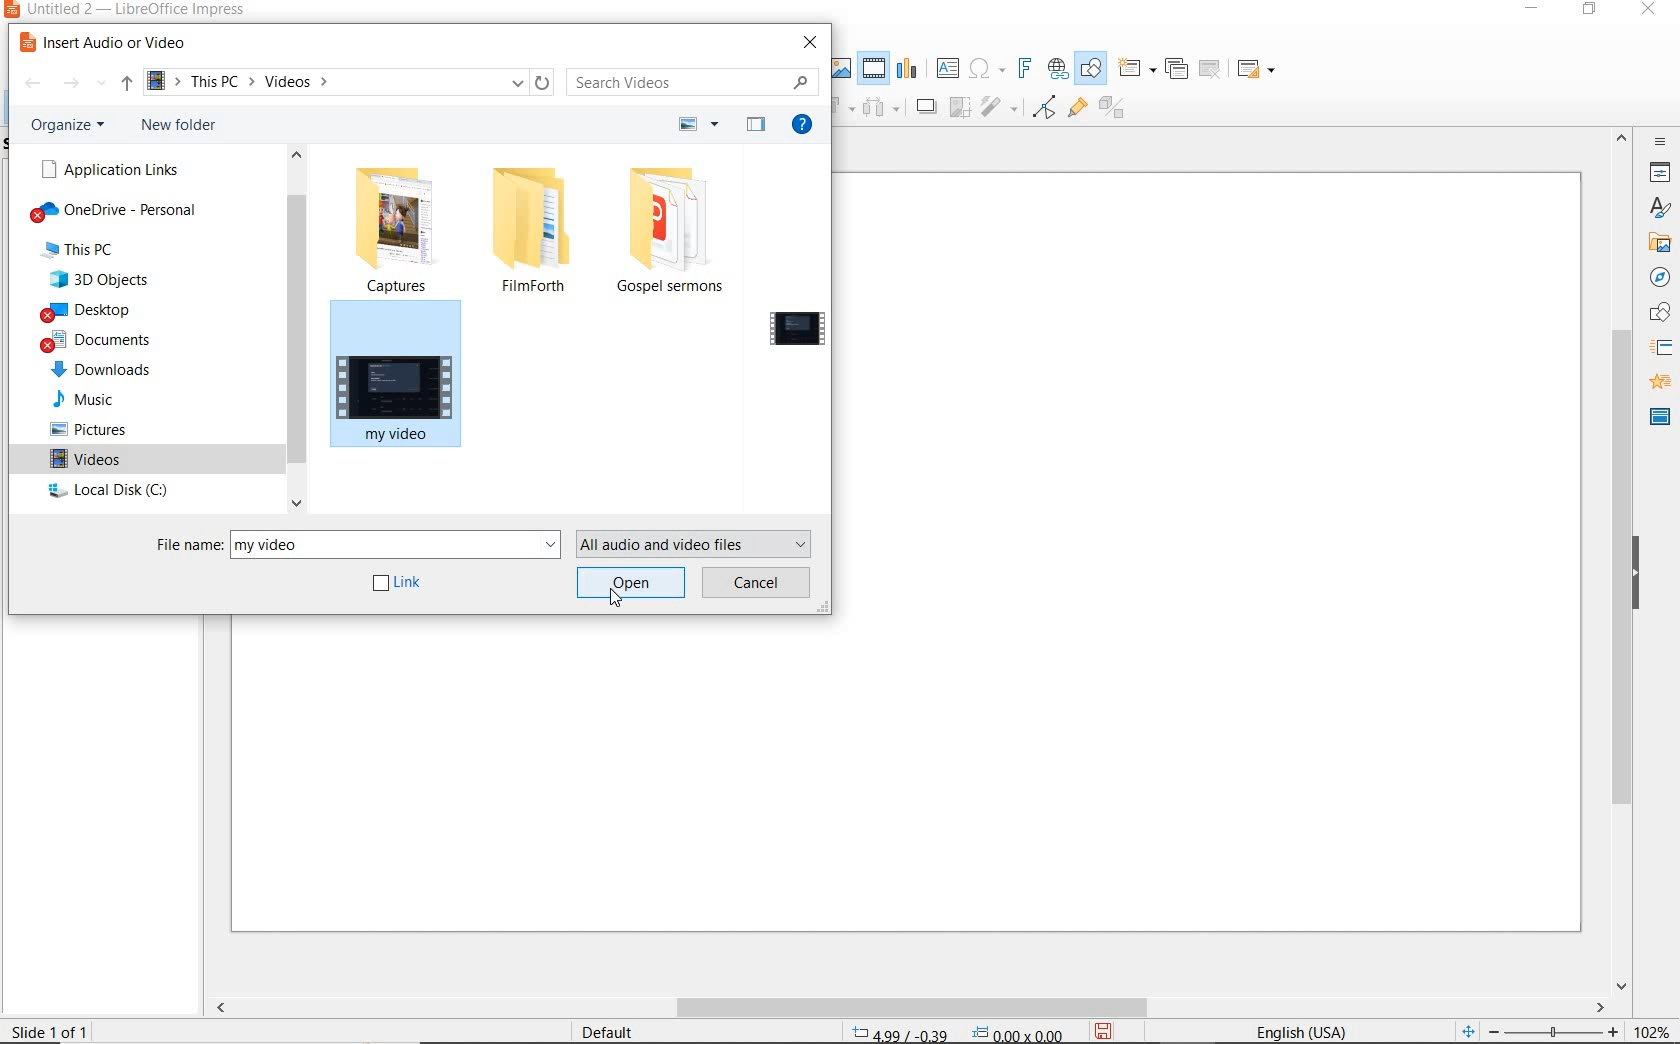 Image resolution: width=1680 pixels, height=1044 pixels. Describe the element at coordinates (401, 587) in the screenshot. I see `link` at that location.